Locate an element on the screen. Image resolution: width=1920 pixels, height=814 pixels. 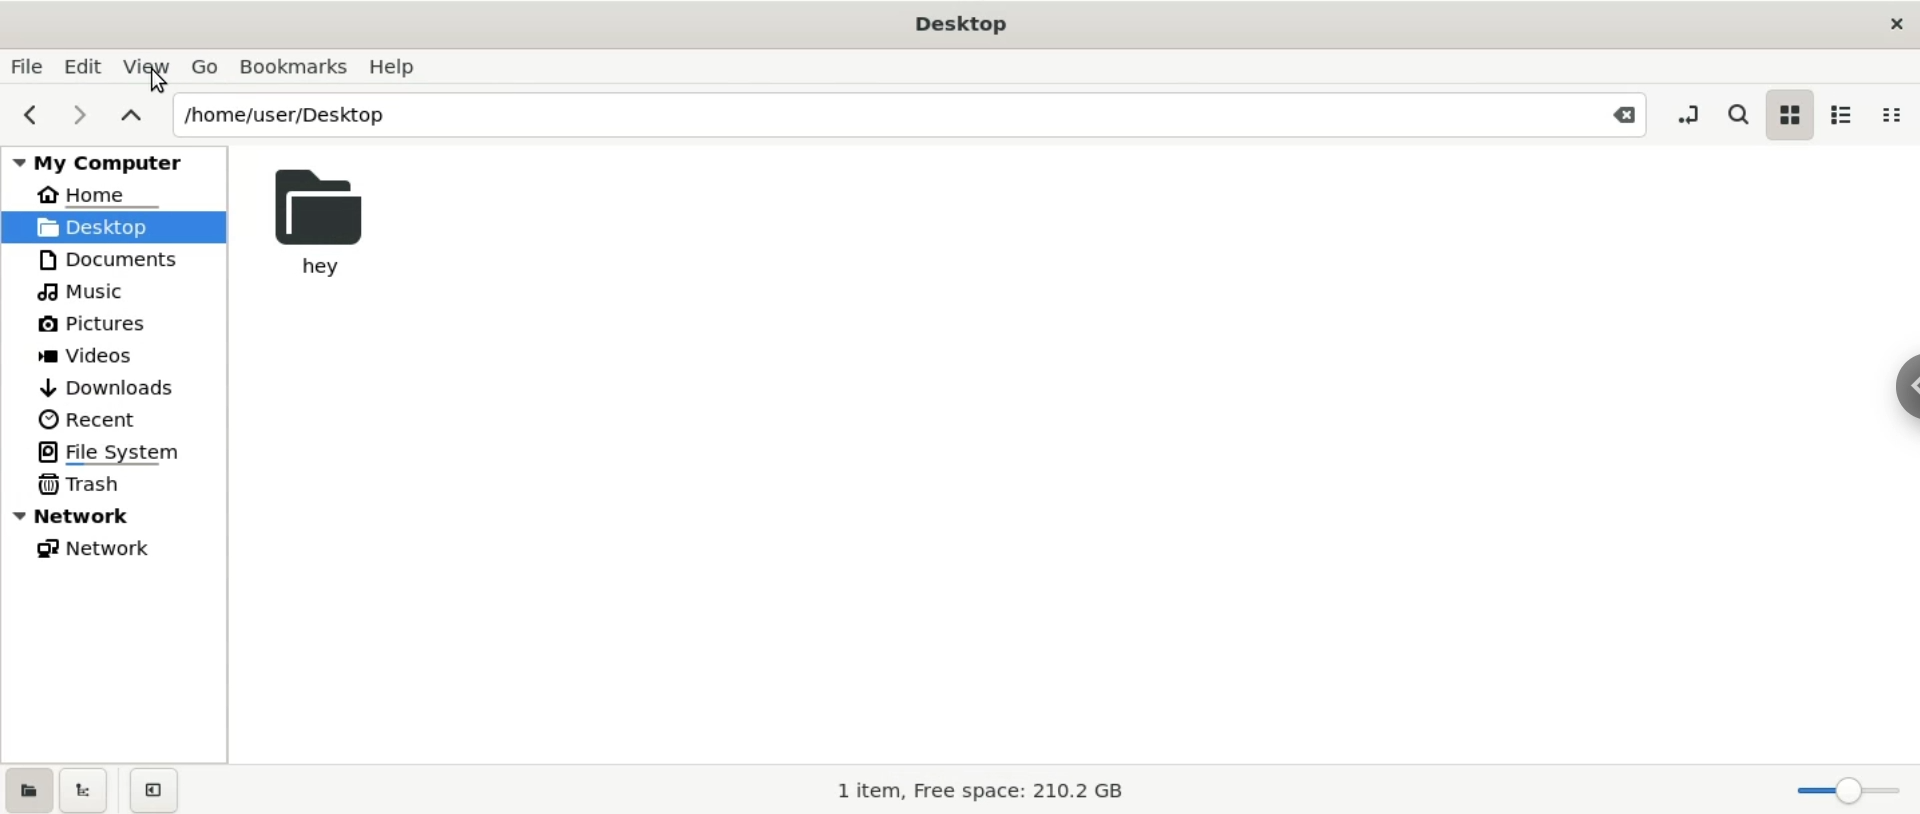
File is located at coordinates (26, 65).